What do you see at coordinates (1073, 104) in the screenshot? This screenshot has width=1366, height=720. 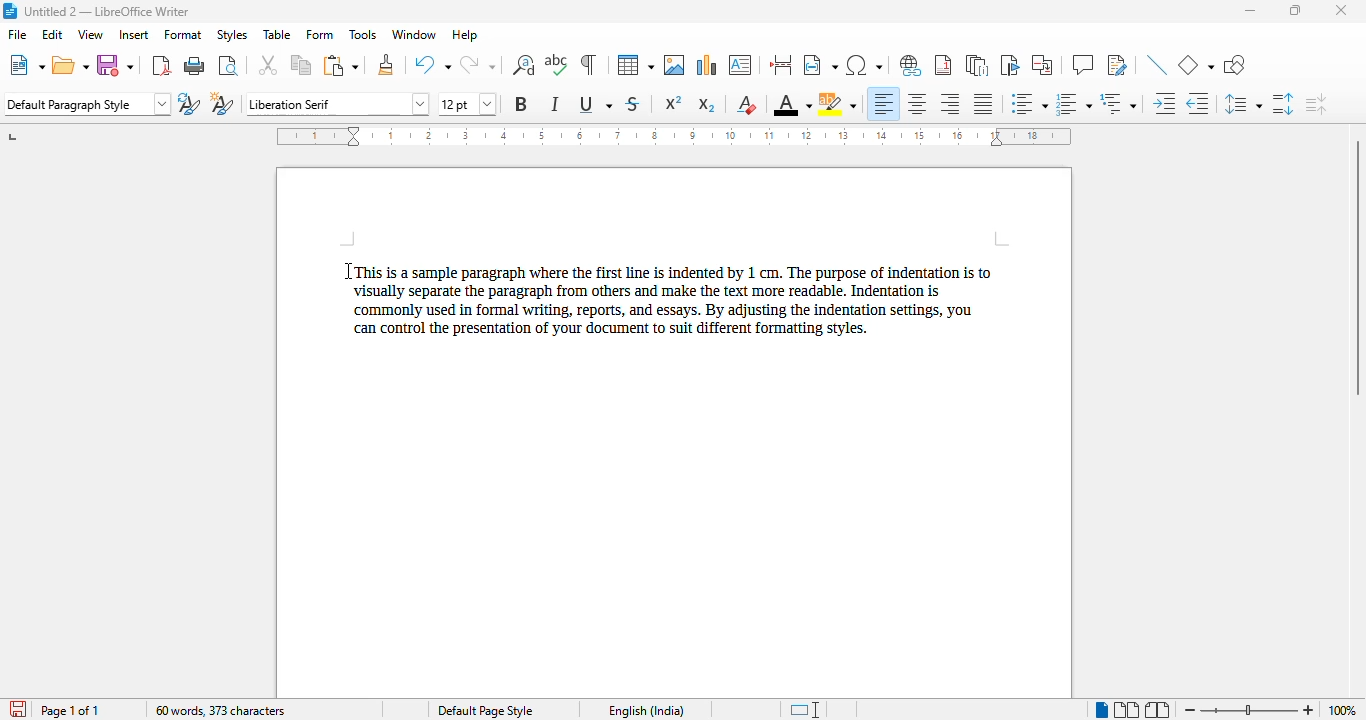 I see `toggle ordered list` at bounding box center [1073, 104].